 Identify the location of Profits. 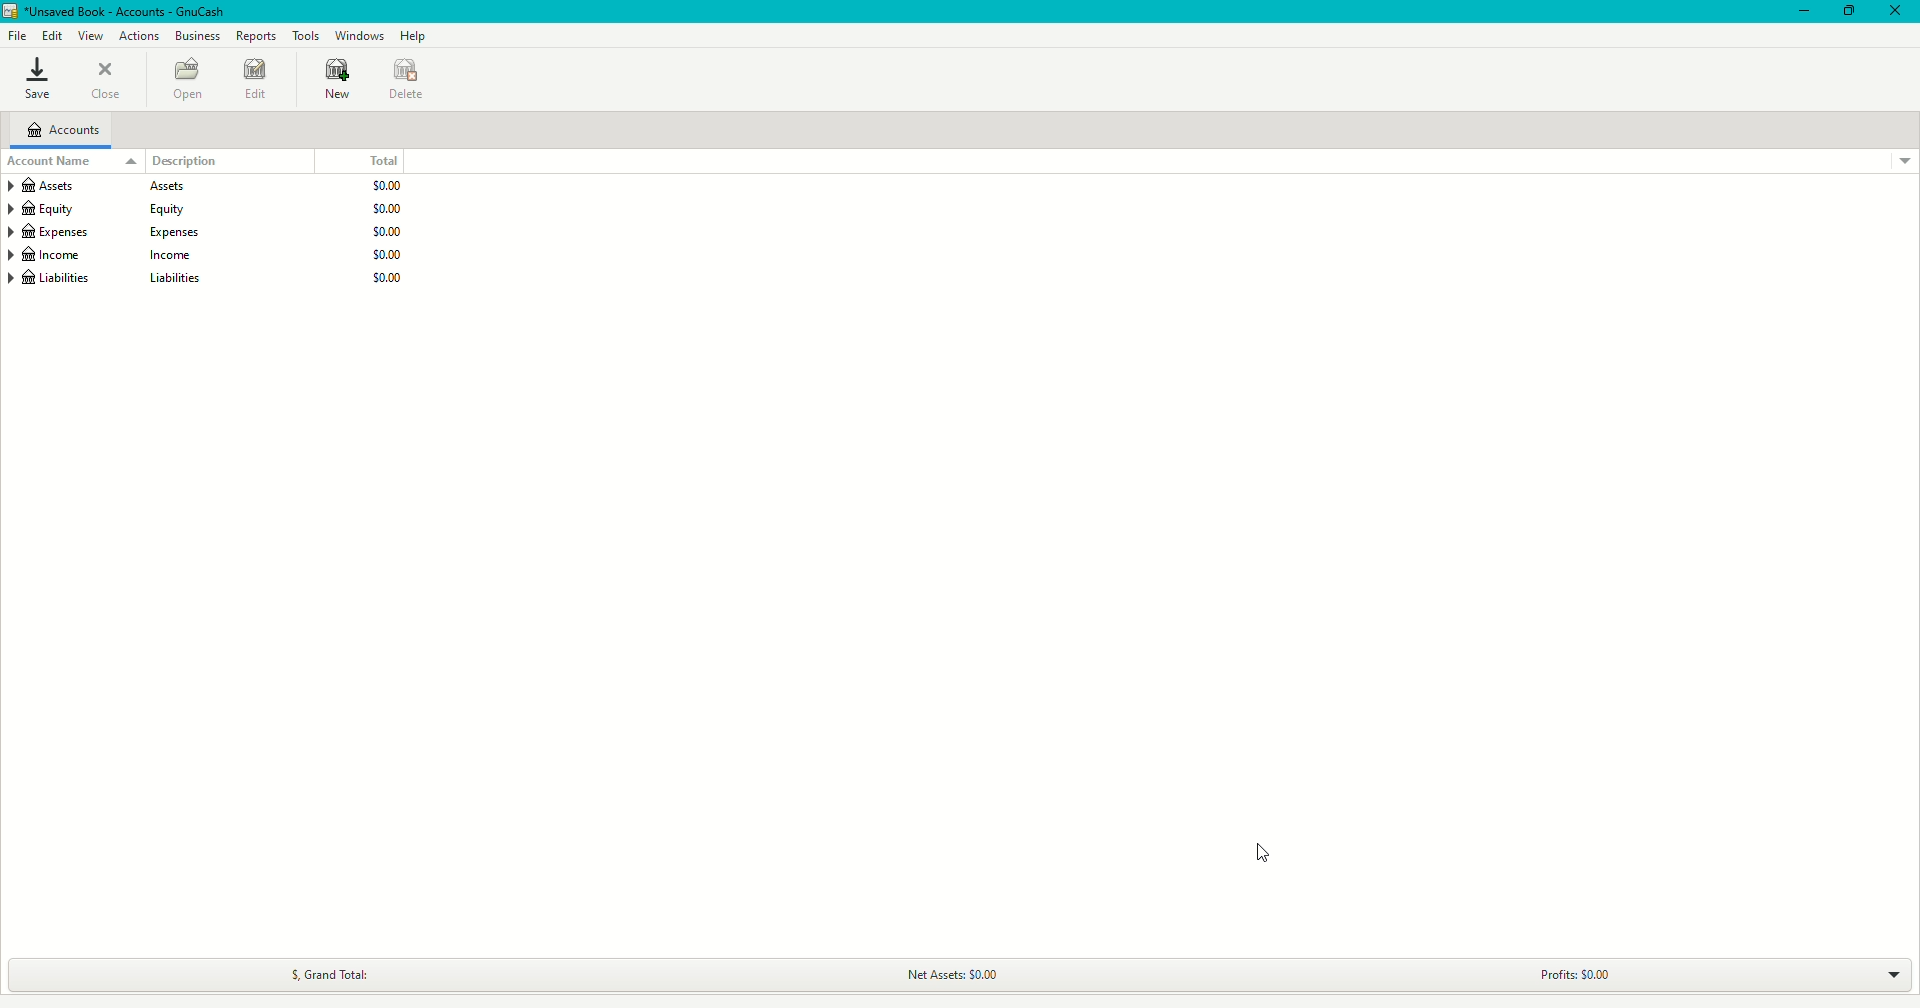
(1591, 969).